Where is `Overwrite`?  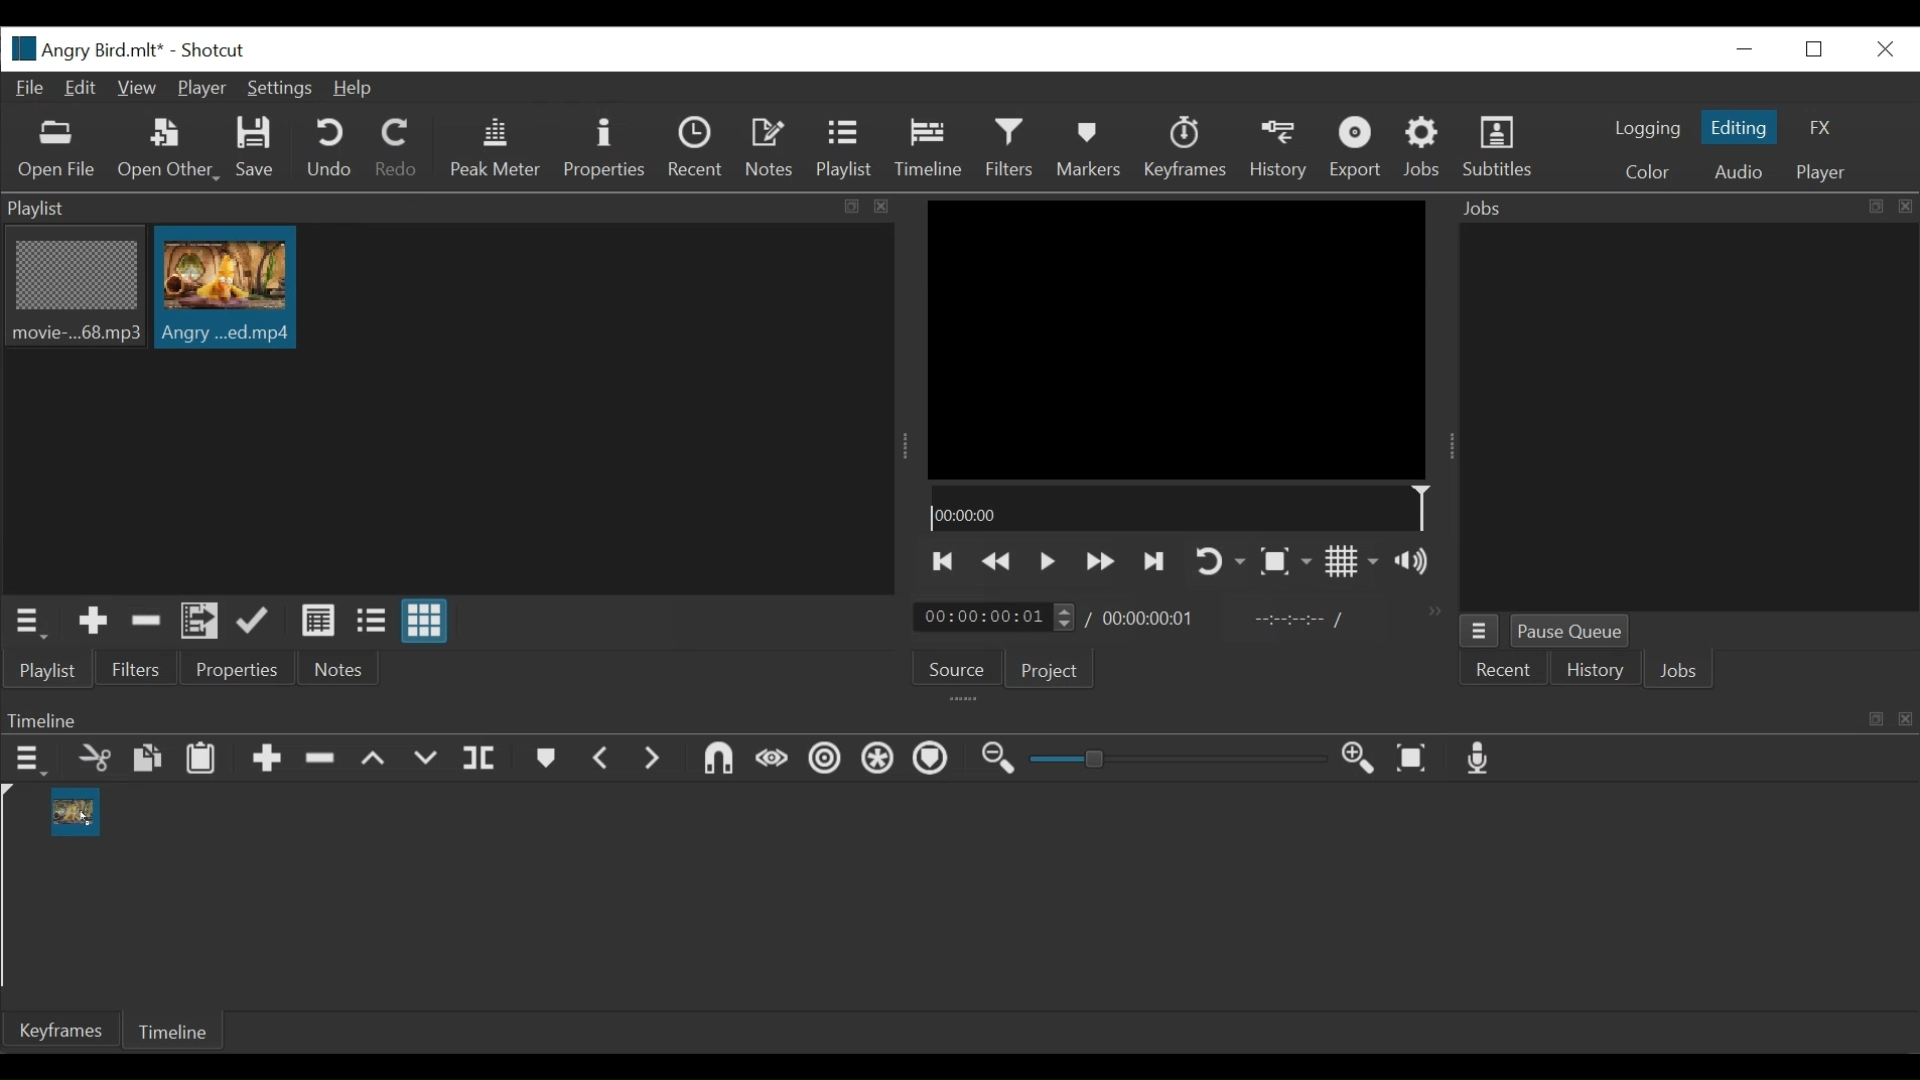 Overwrite is located at coordinates (427, 760).